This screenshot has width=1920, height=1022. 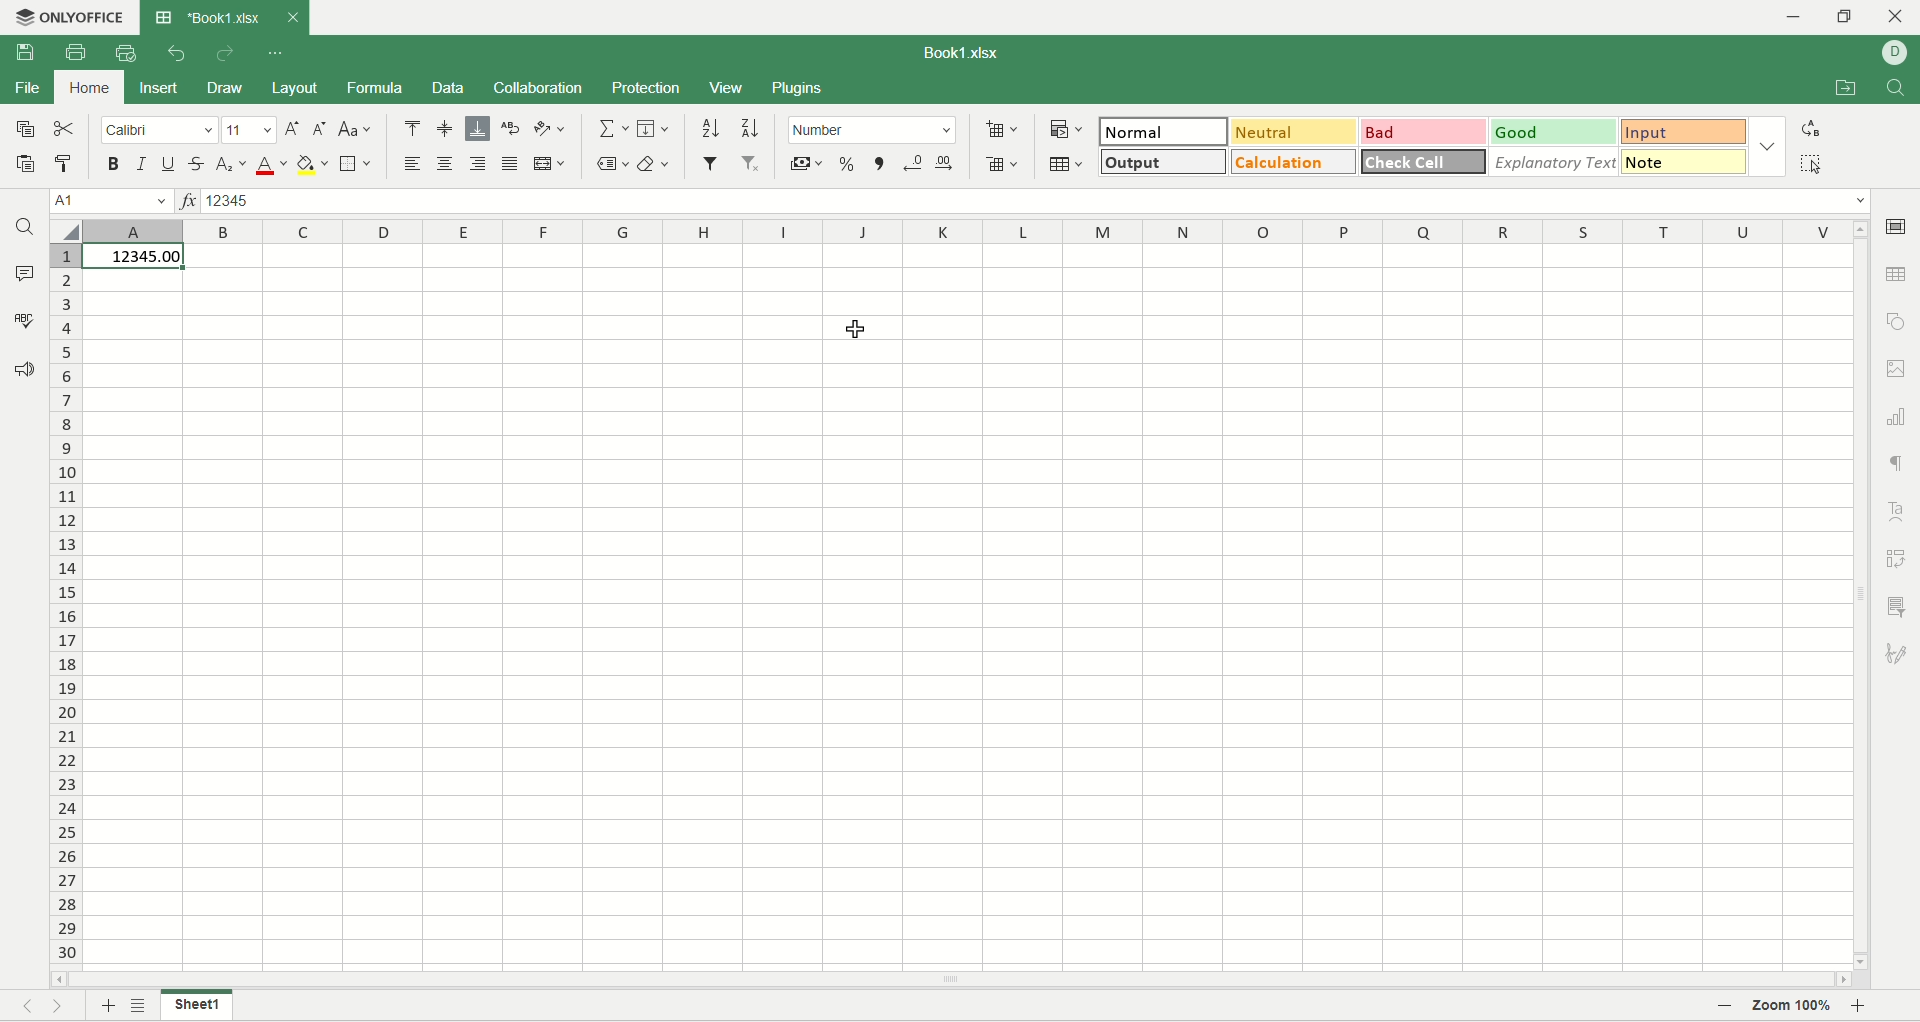 What do you see at coordinates (1900, 464) in the screenshot?
I see `paragraph settings` at bounding box center [1900, 464].